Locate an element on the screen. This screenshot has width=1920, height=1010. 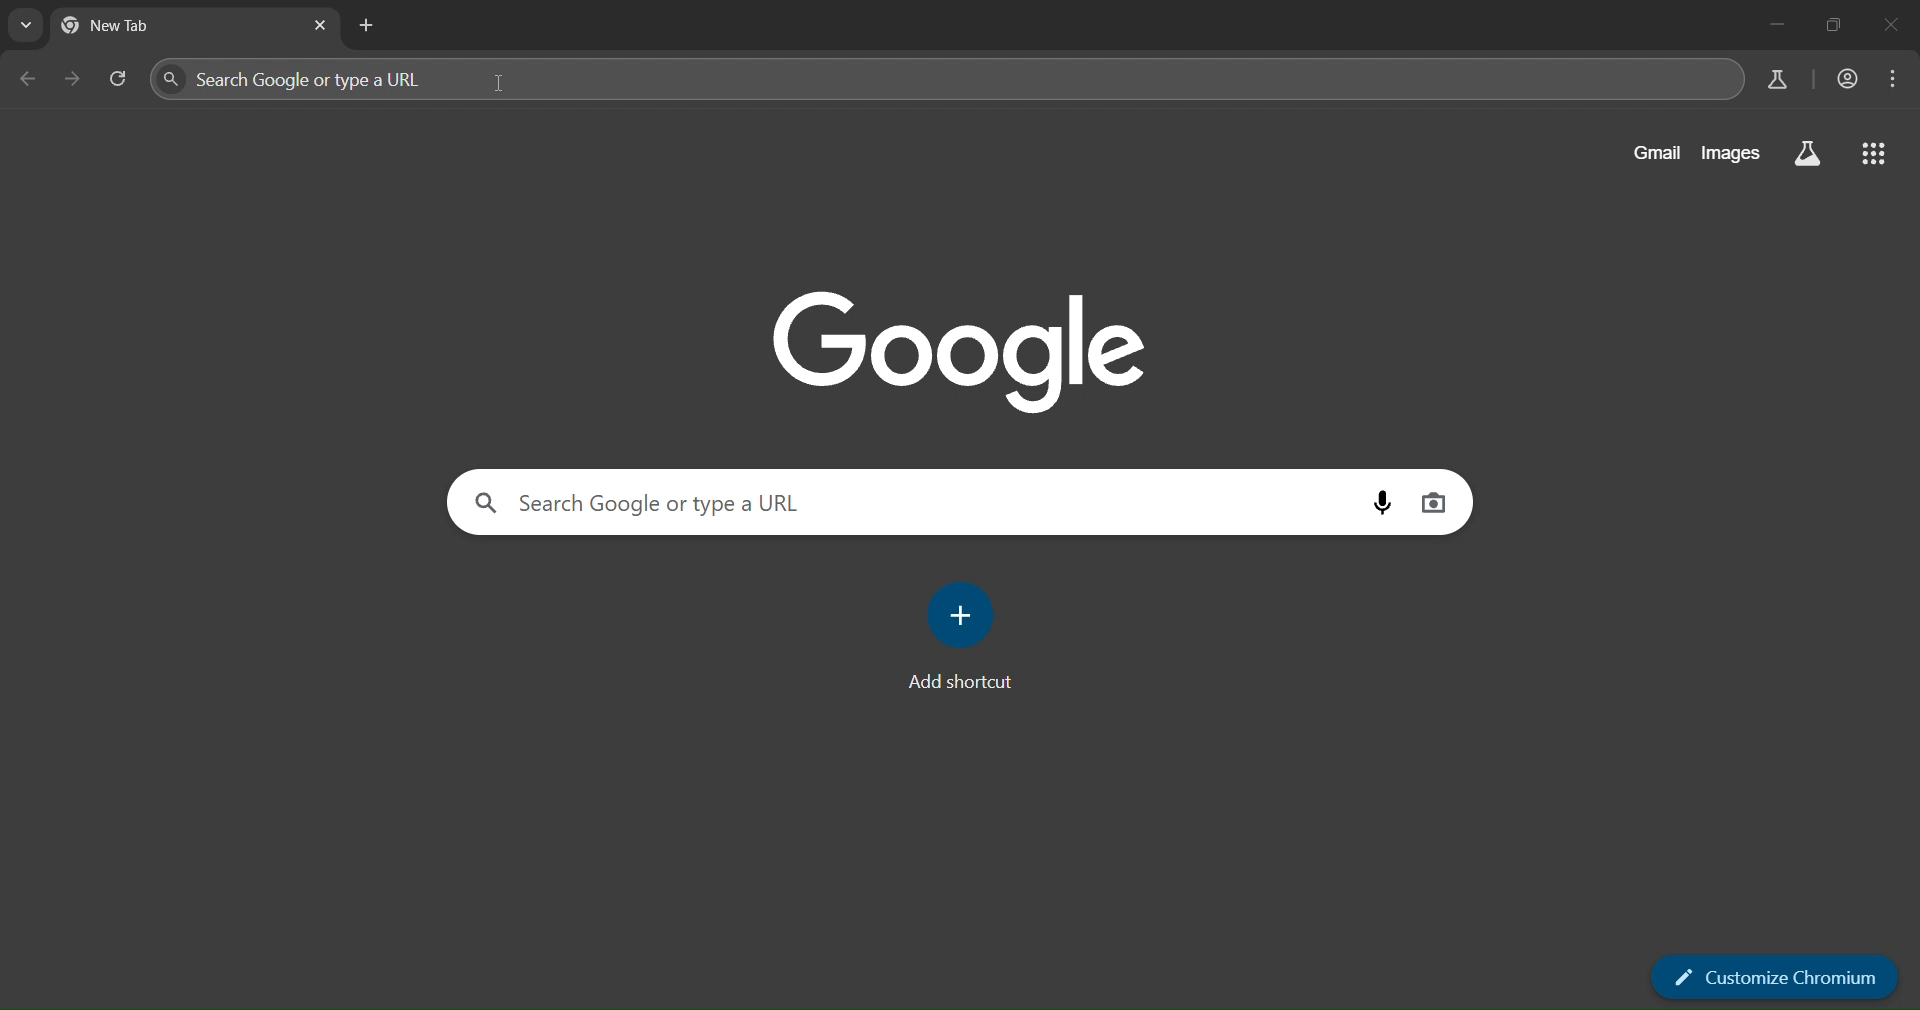
google apps is located at coordinates (1876, 151).